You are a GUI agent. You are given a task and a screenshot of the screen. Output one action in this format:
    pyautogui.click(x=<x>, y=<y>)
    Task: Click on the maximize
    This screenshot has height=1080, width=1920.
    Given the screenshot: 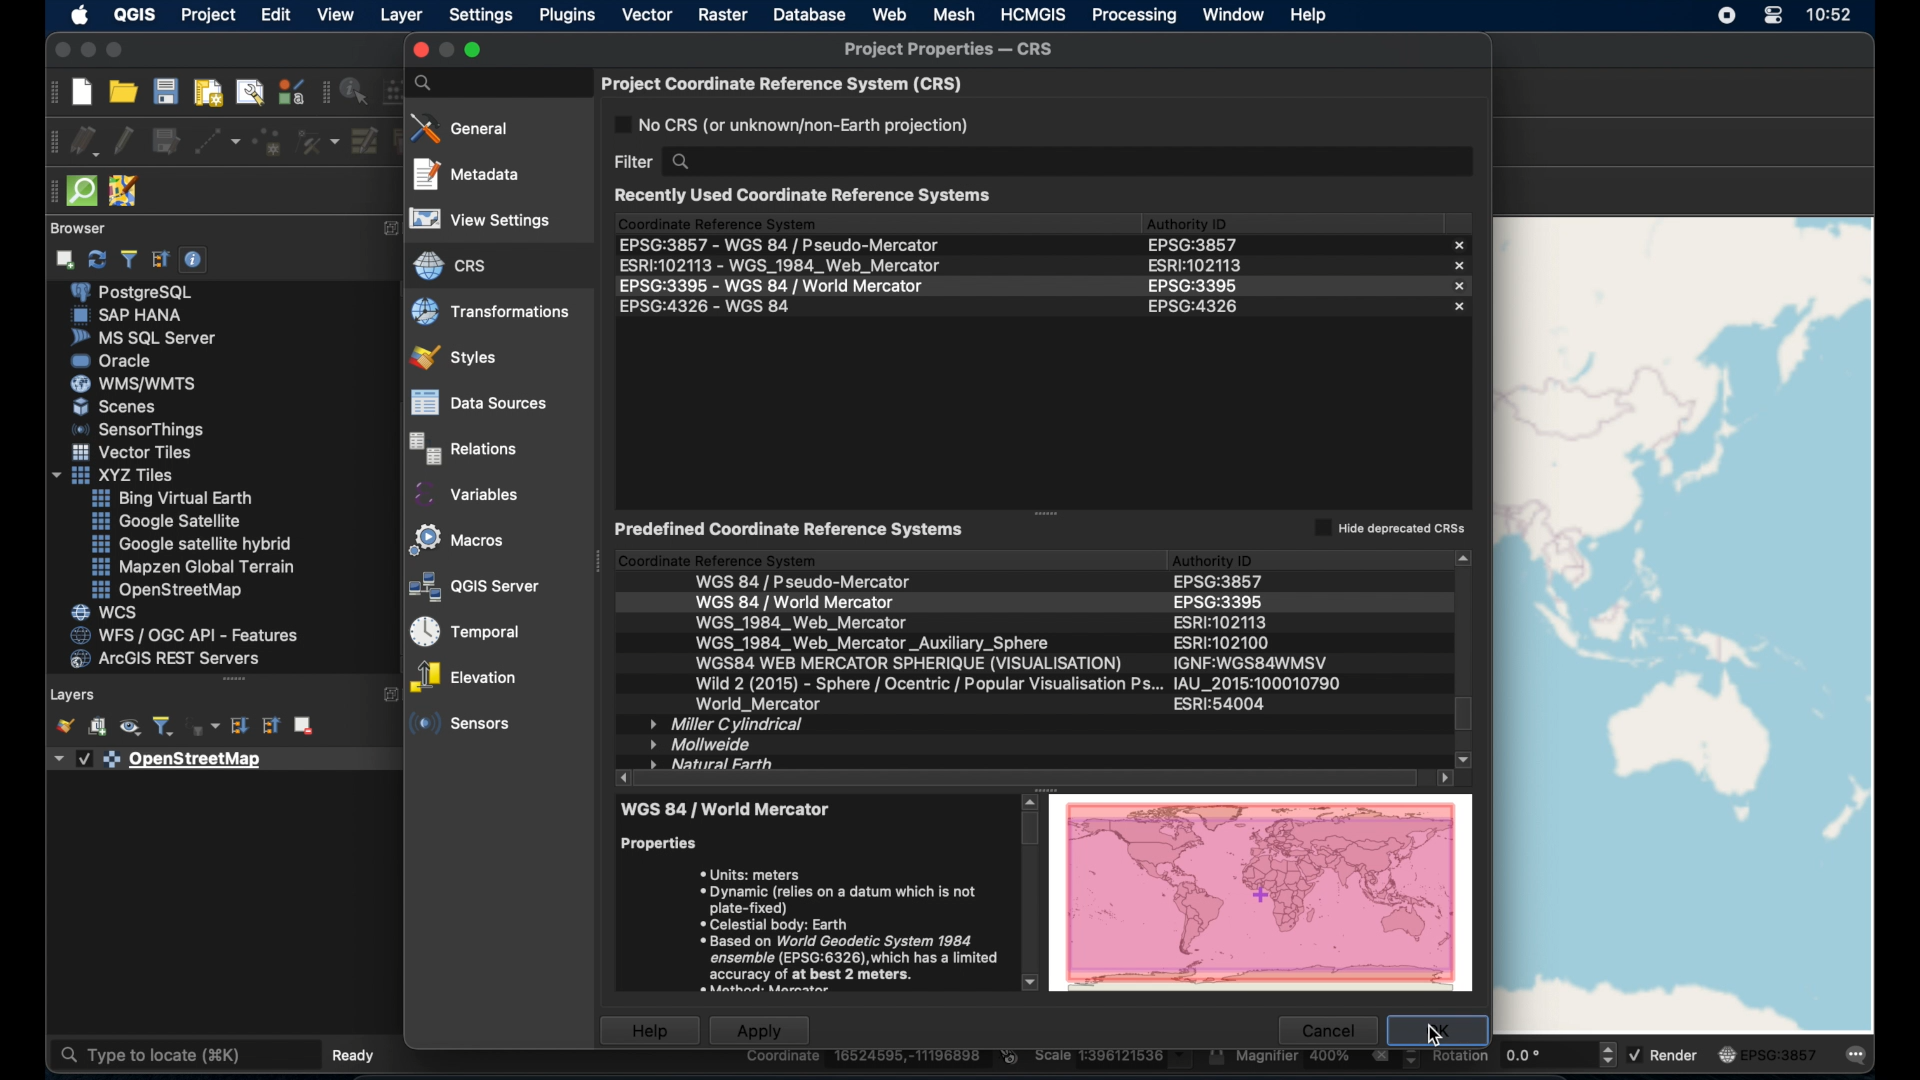 What is the action you would take?
    pyautogui.click(x=477, y=48)
    